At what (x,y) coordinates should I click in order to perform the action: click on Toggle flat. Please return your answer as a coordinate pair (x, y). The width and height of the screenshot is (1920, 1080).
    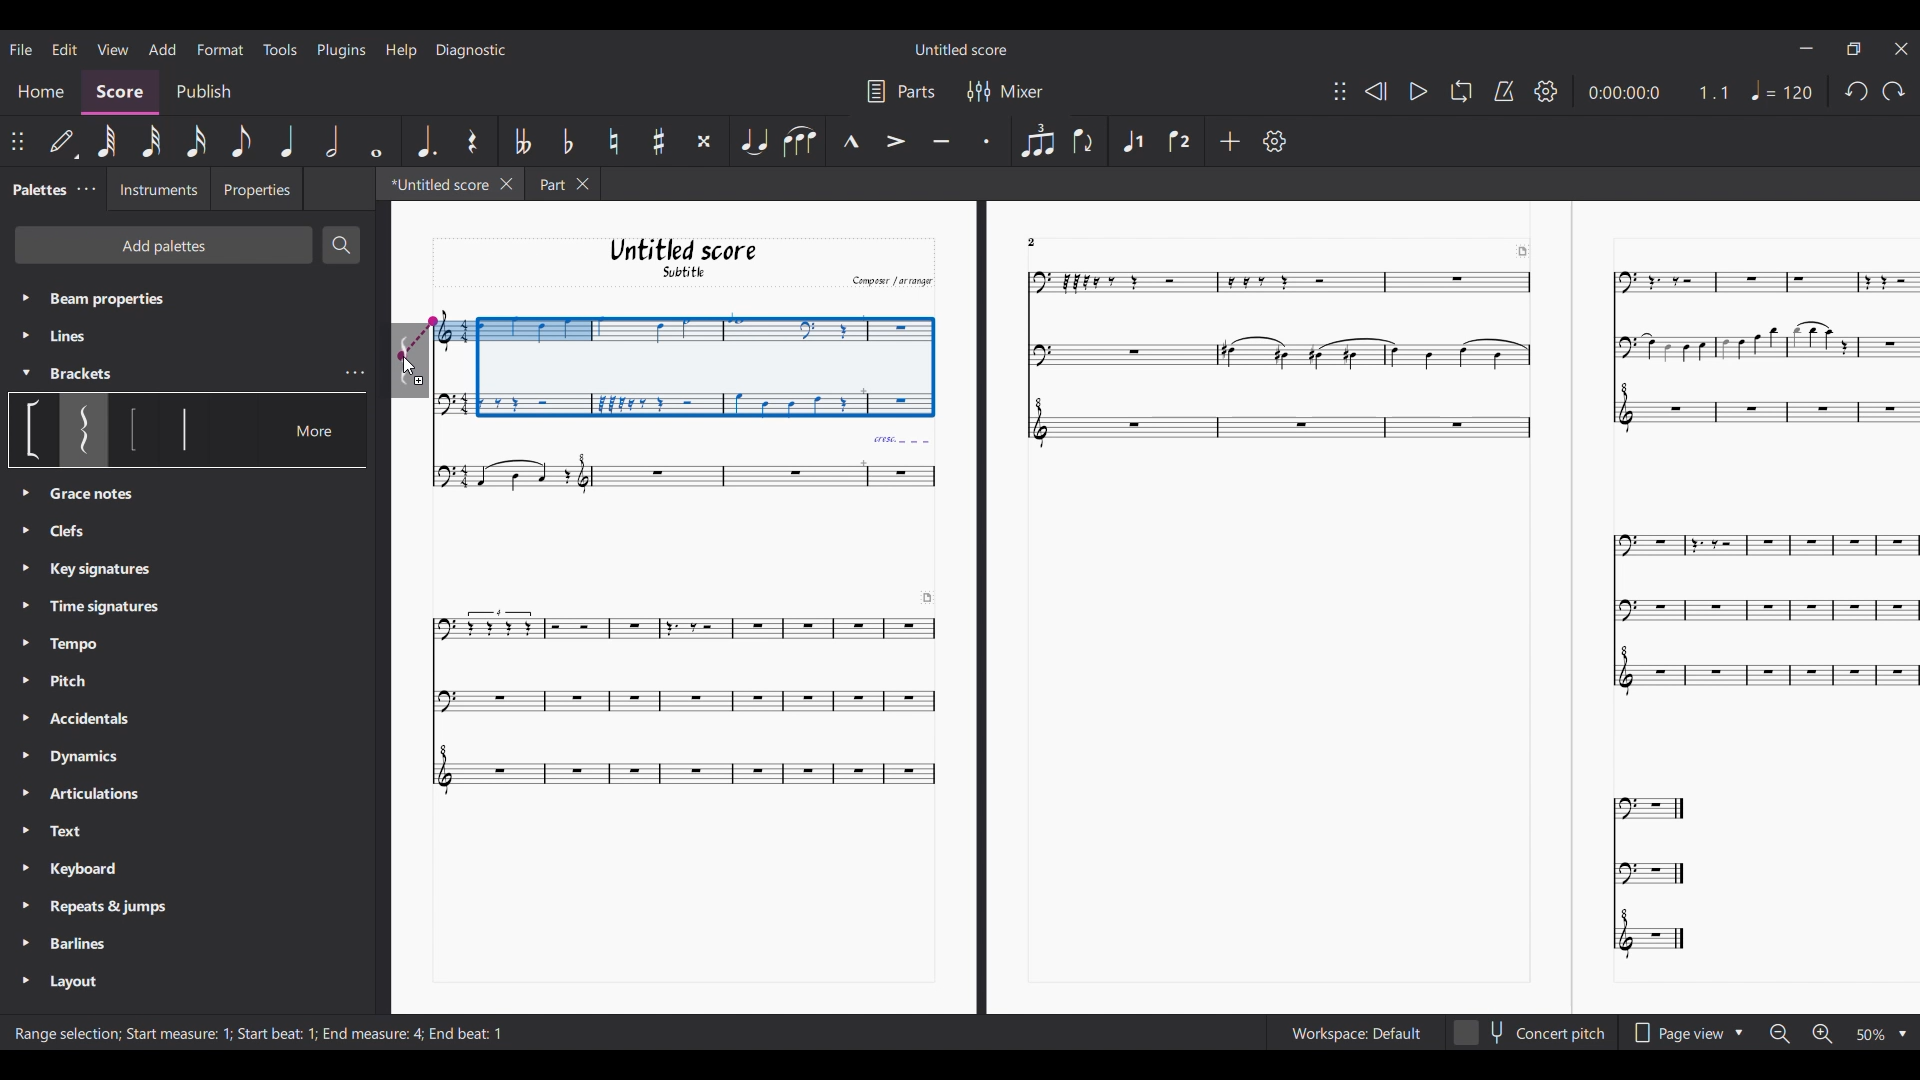
    Looking at the image, I should click on (567, 141).